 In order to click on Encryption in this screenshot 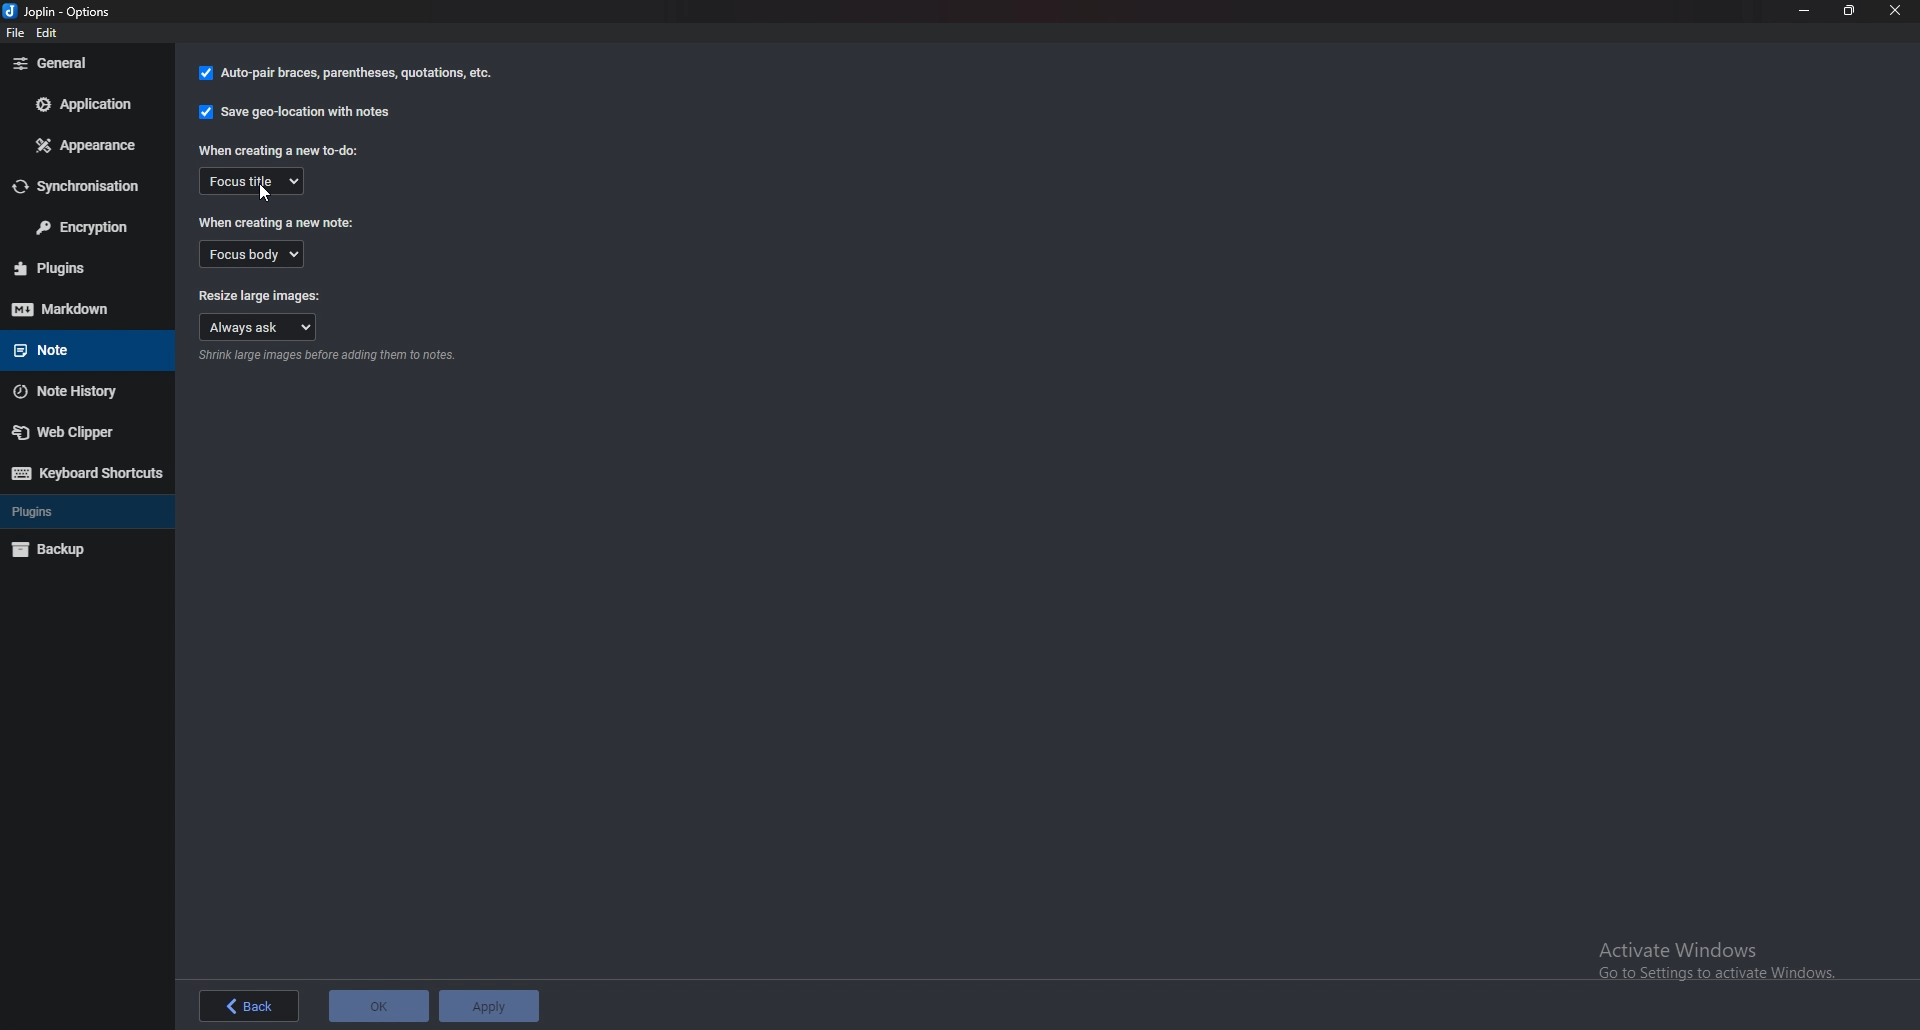, I will do `click(84, 228)`.